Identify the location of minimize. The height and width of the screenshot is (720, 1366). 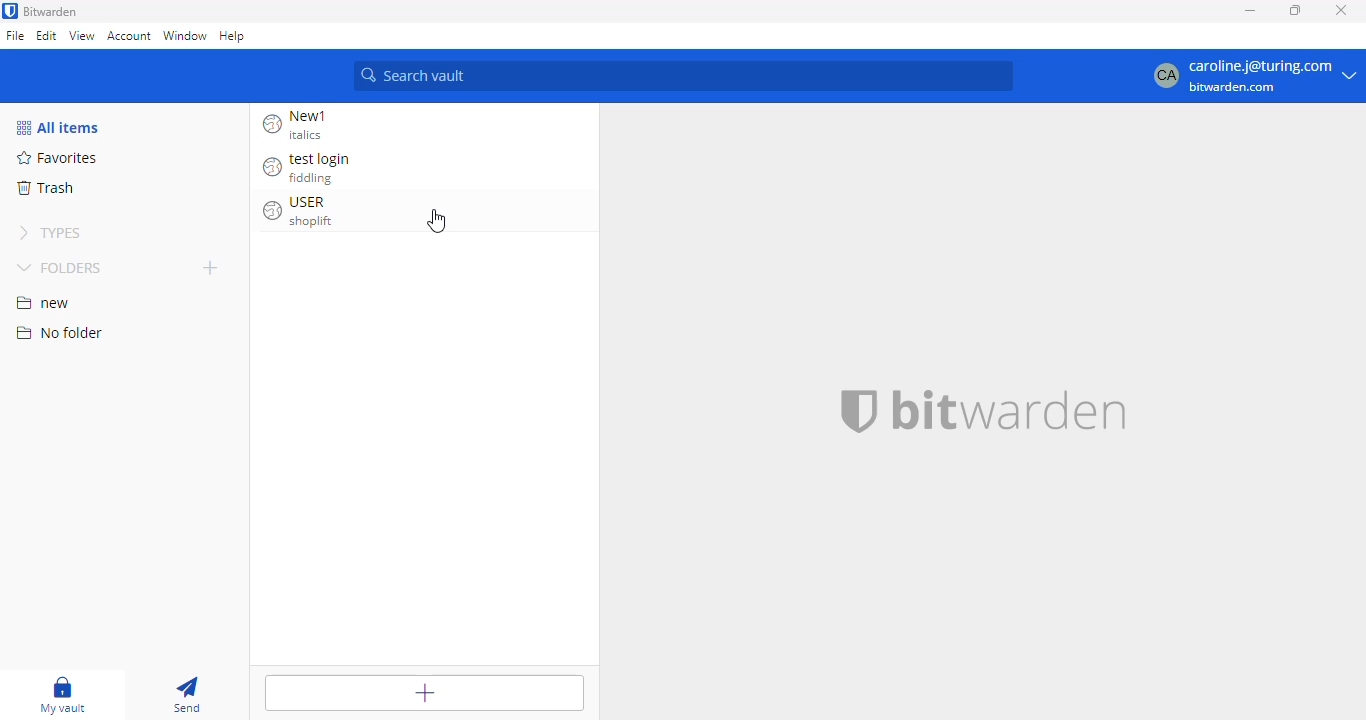
(1251, 12).